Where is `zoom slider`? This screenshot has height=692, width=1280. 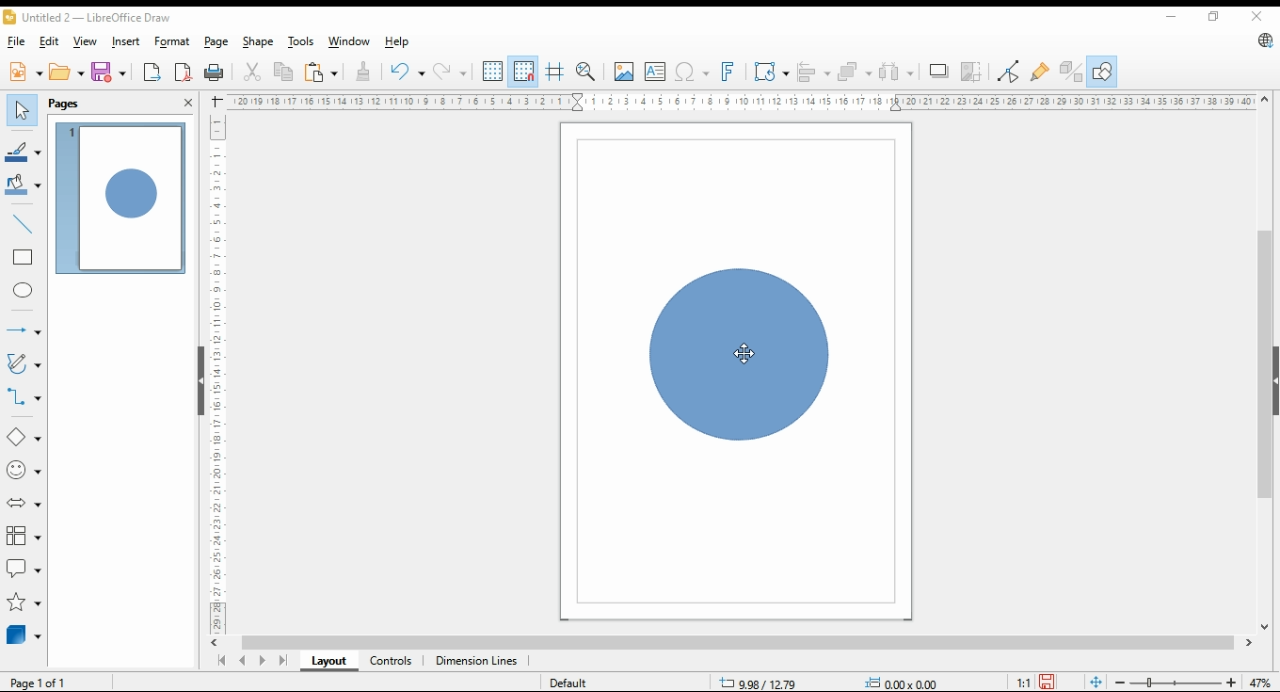 zoom slider is located at coordinates (1176, 681).